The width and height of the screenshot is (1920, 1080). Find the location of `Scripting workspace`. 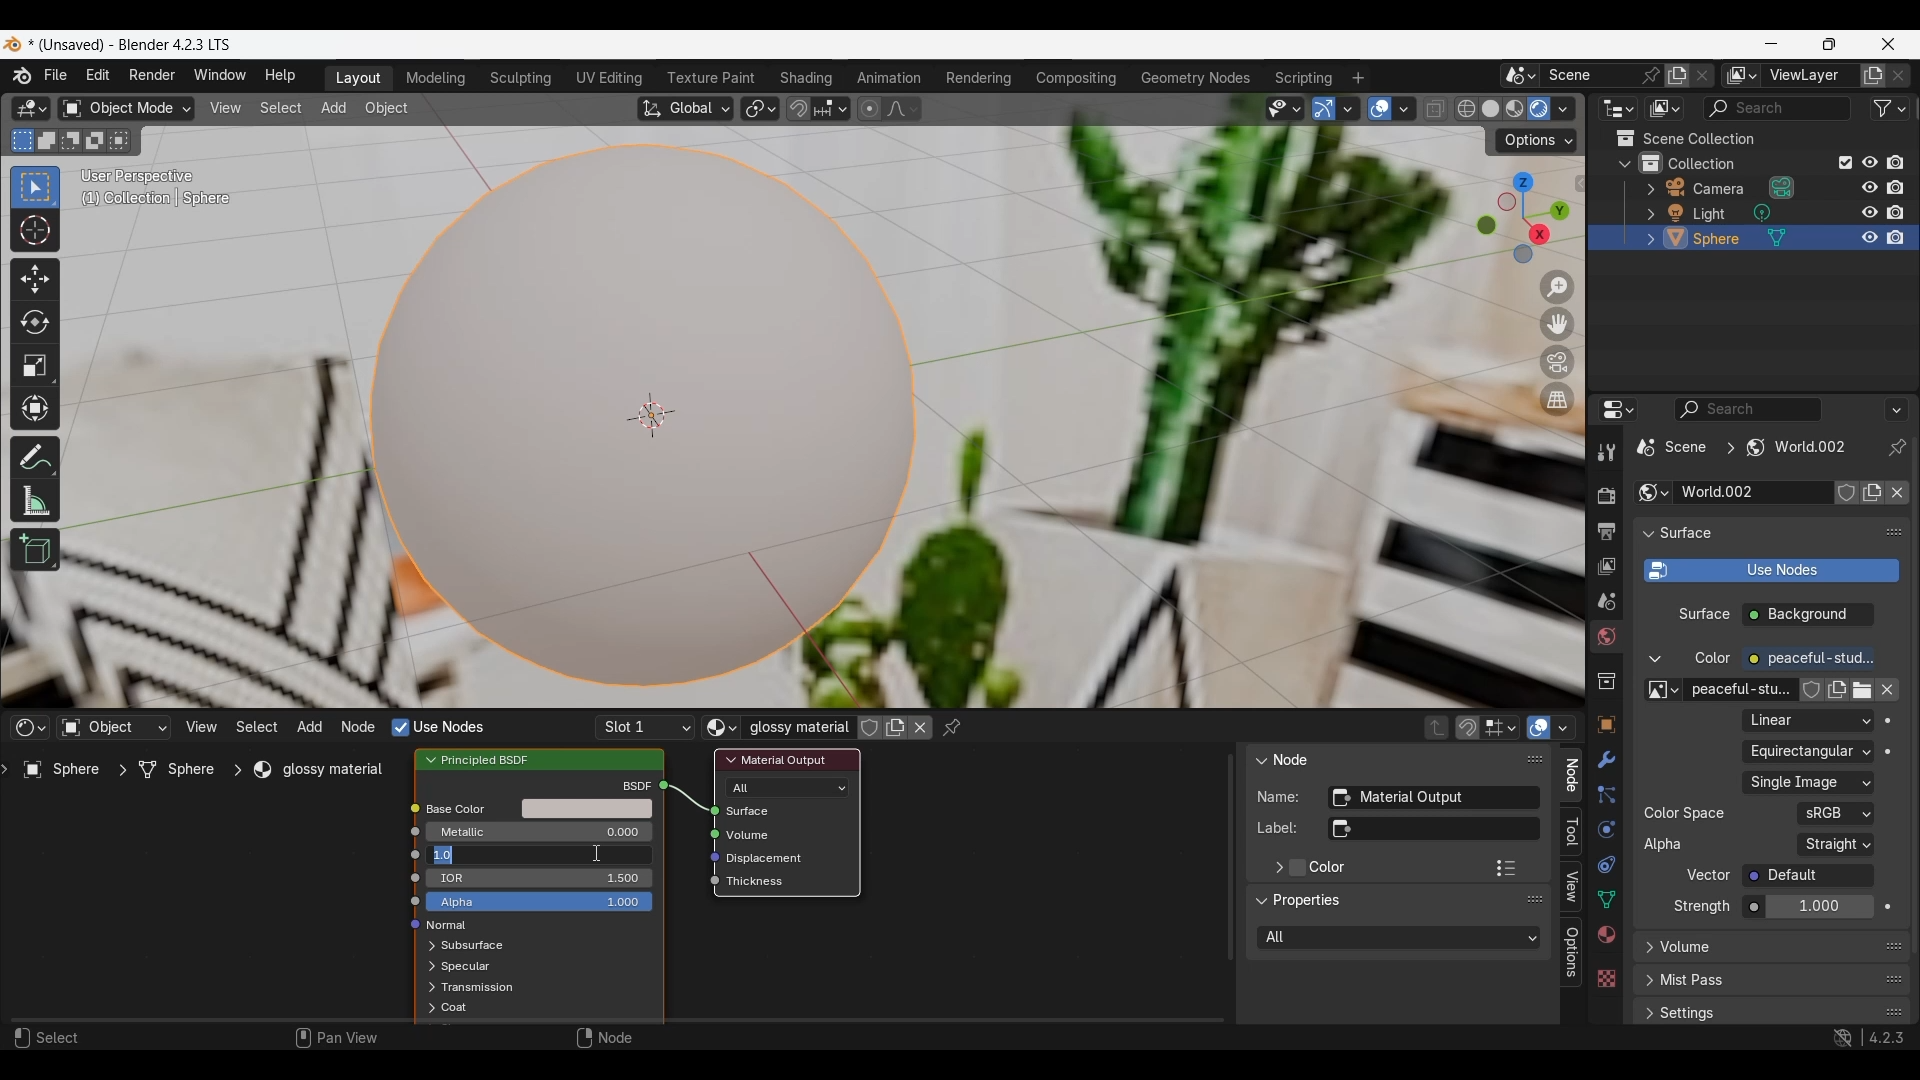

Scripting workspace is located at coordinates (1304, 79).